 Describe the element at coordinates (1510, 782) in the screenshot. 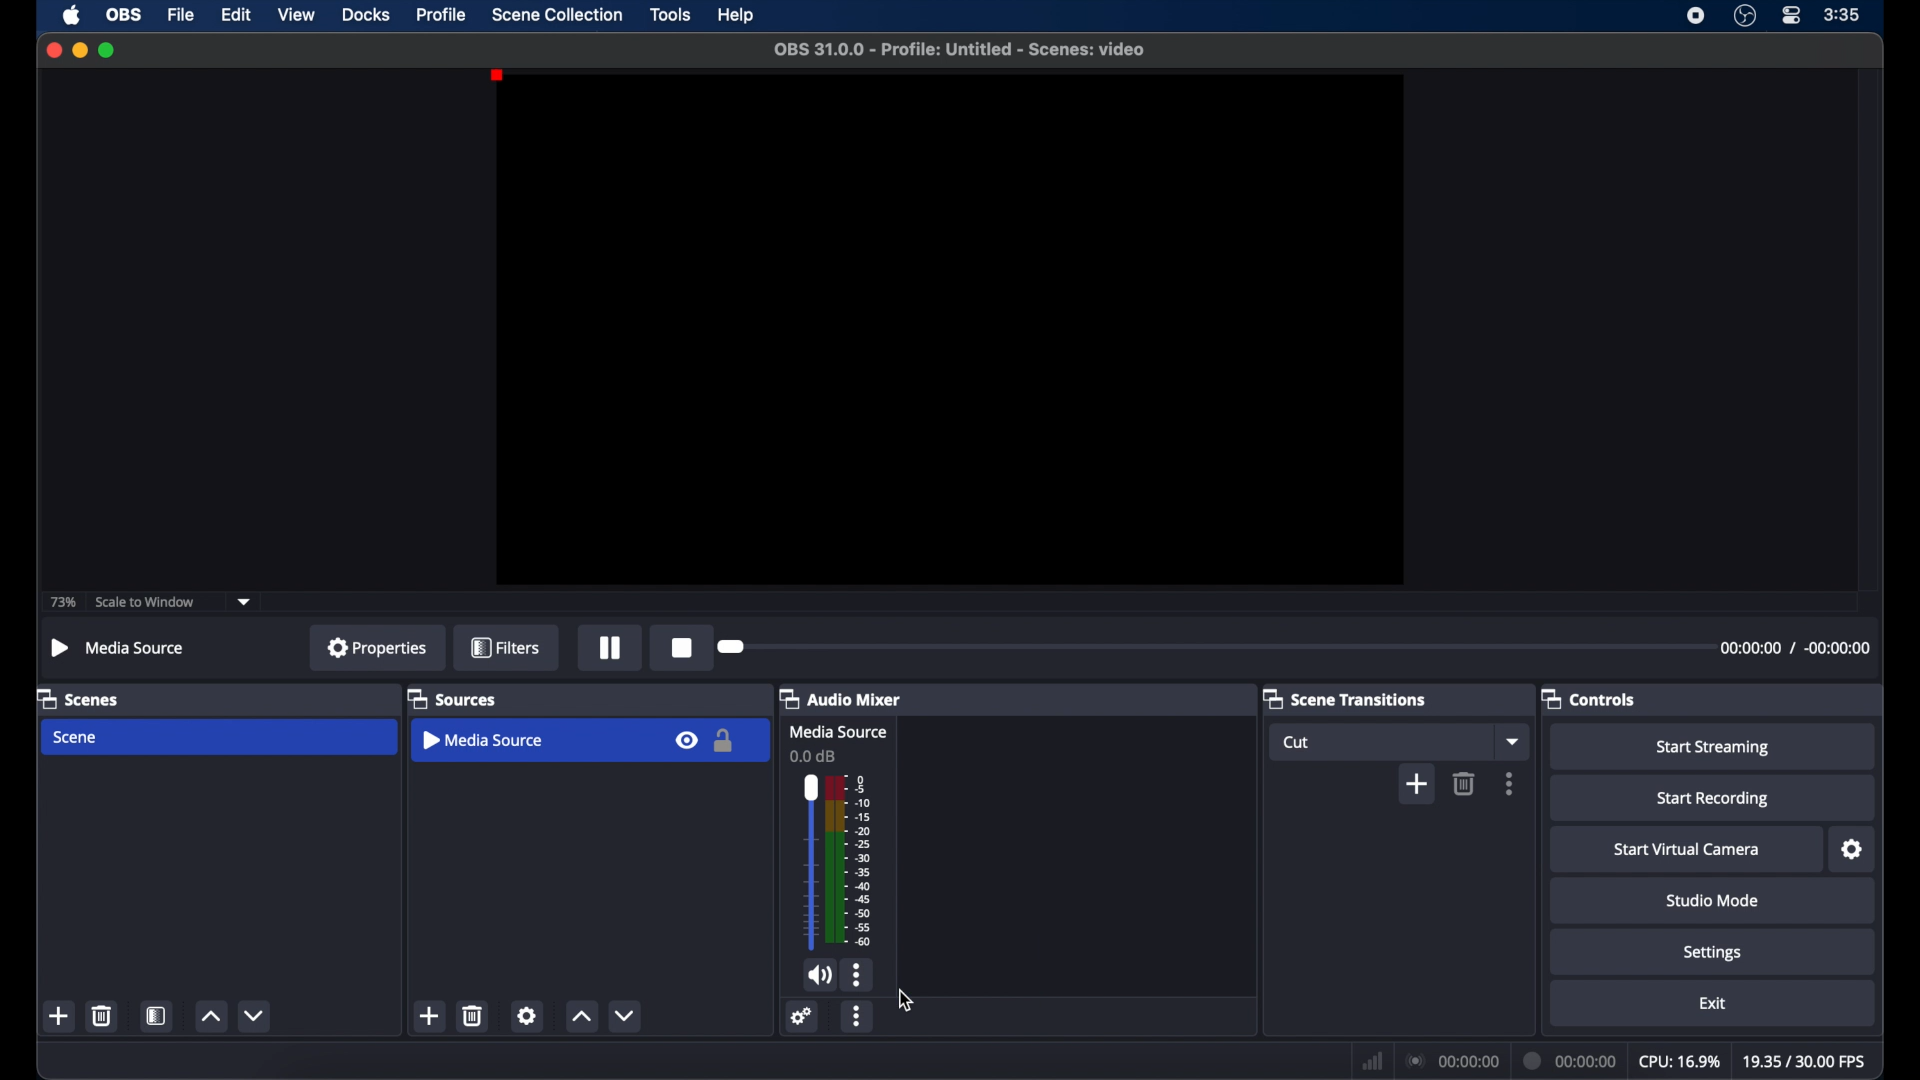

I see `more options` at that location.